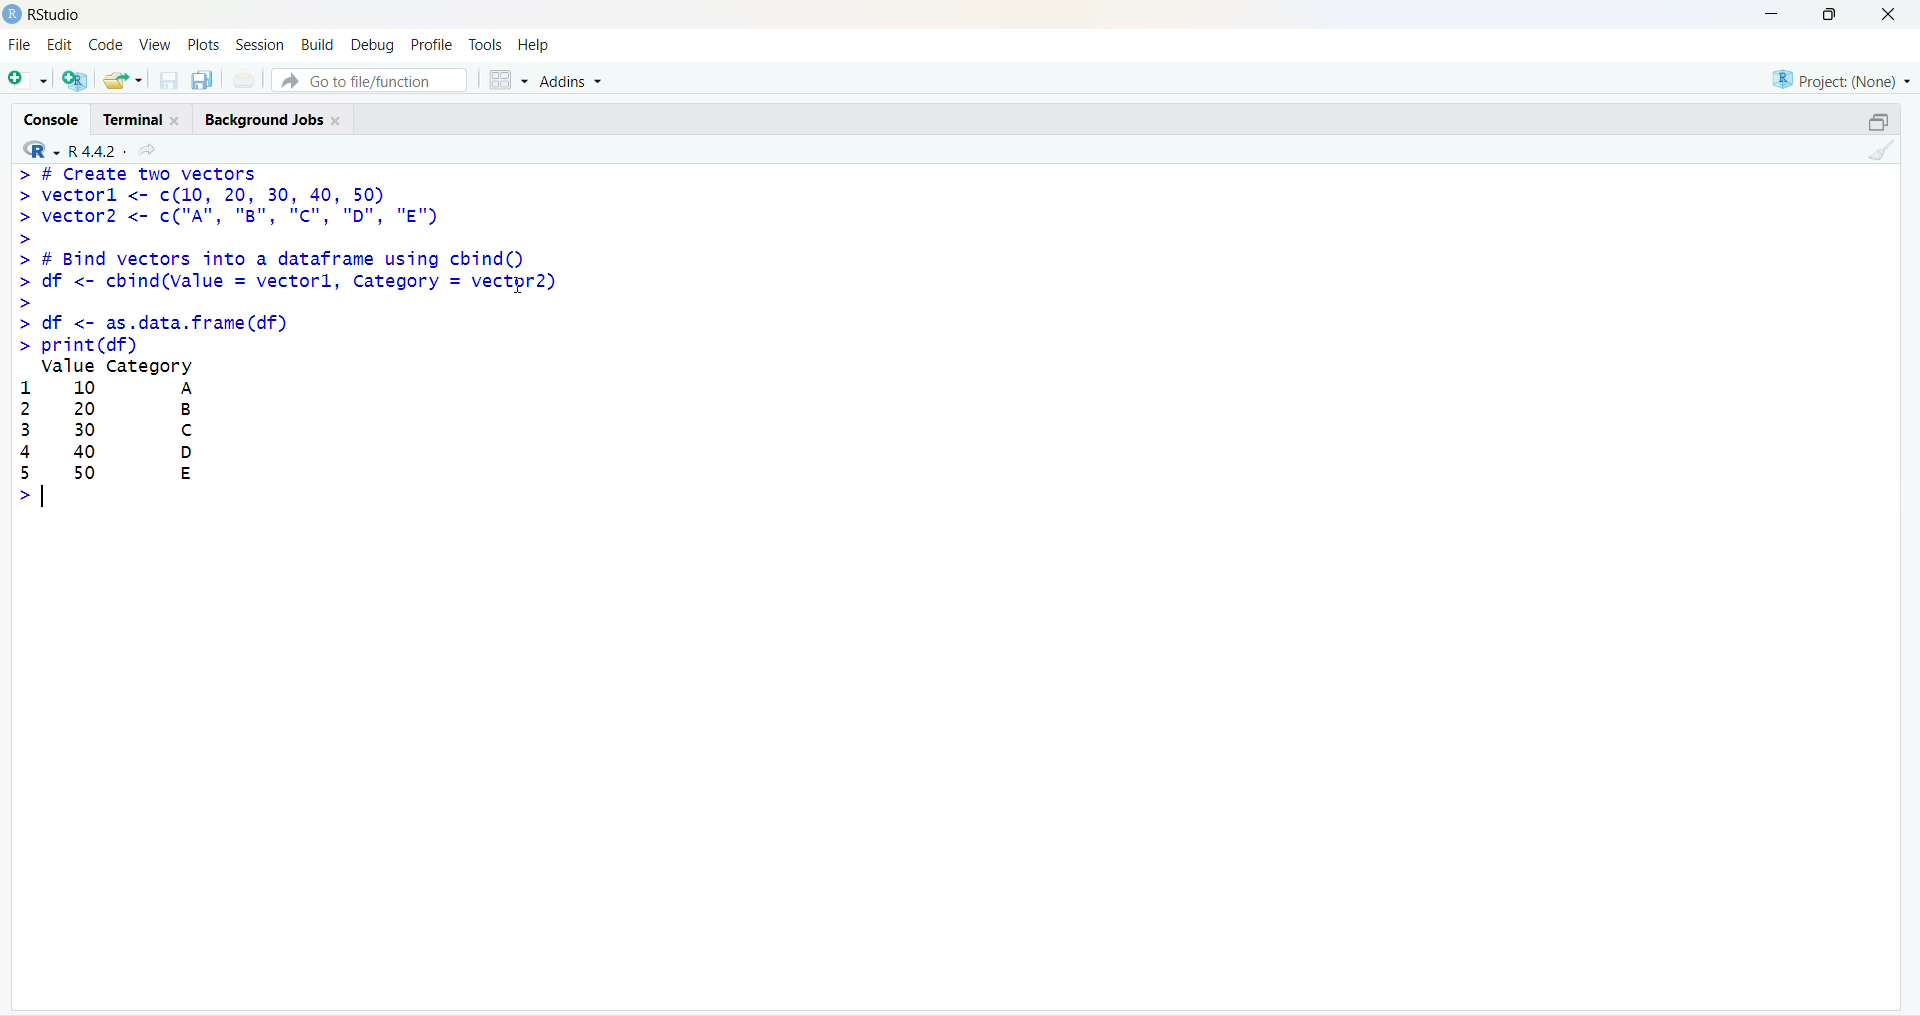 The height and width of the screenshot is (1016, 1920). Describe the element at coordinates (74, 345) in the screenshot. I see `print (df)` at that location.